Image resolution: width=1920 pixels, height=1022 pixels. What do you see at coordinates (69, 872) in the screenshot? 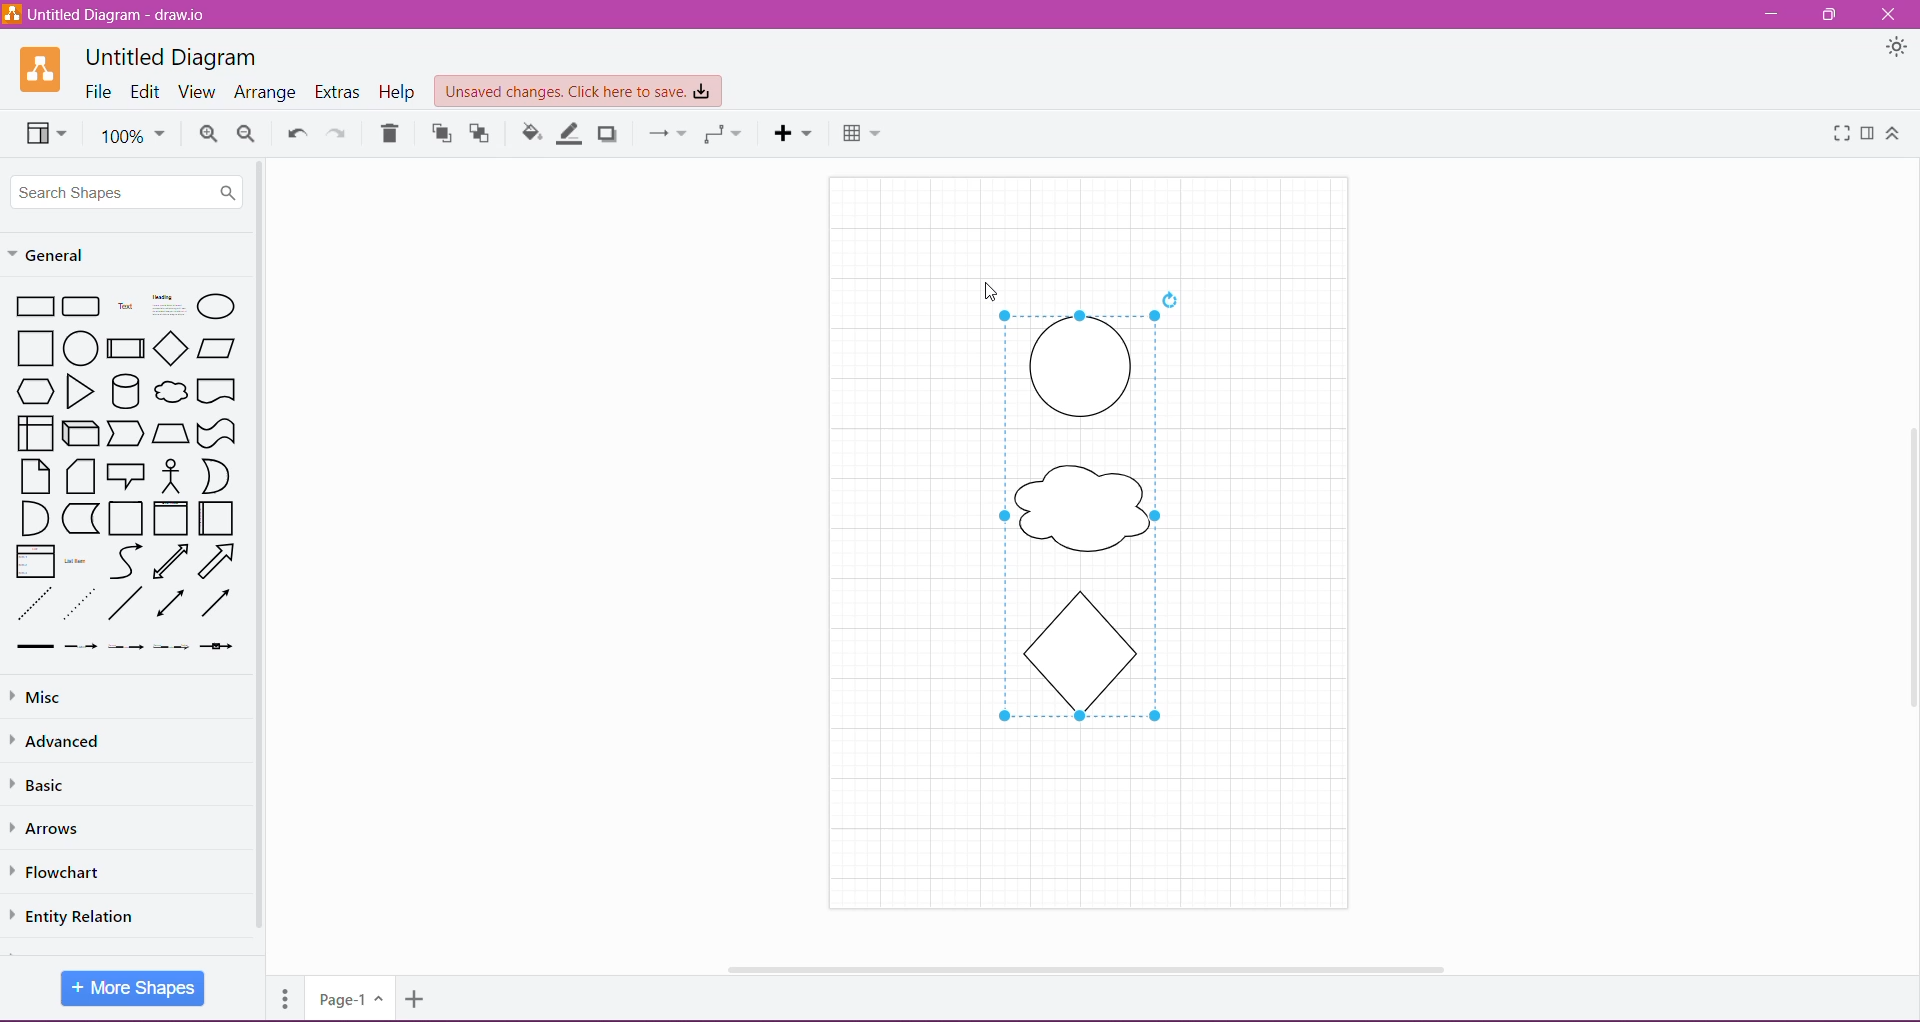
I see `Flowchart` at bounding box center [69, 872].